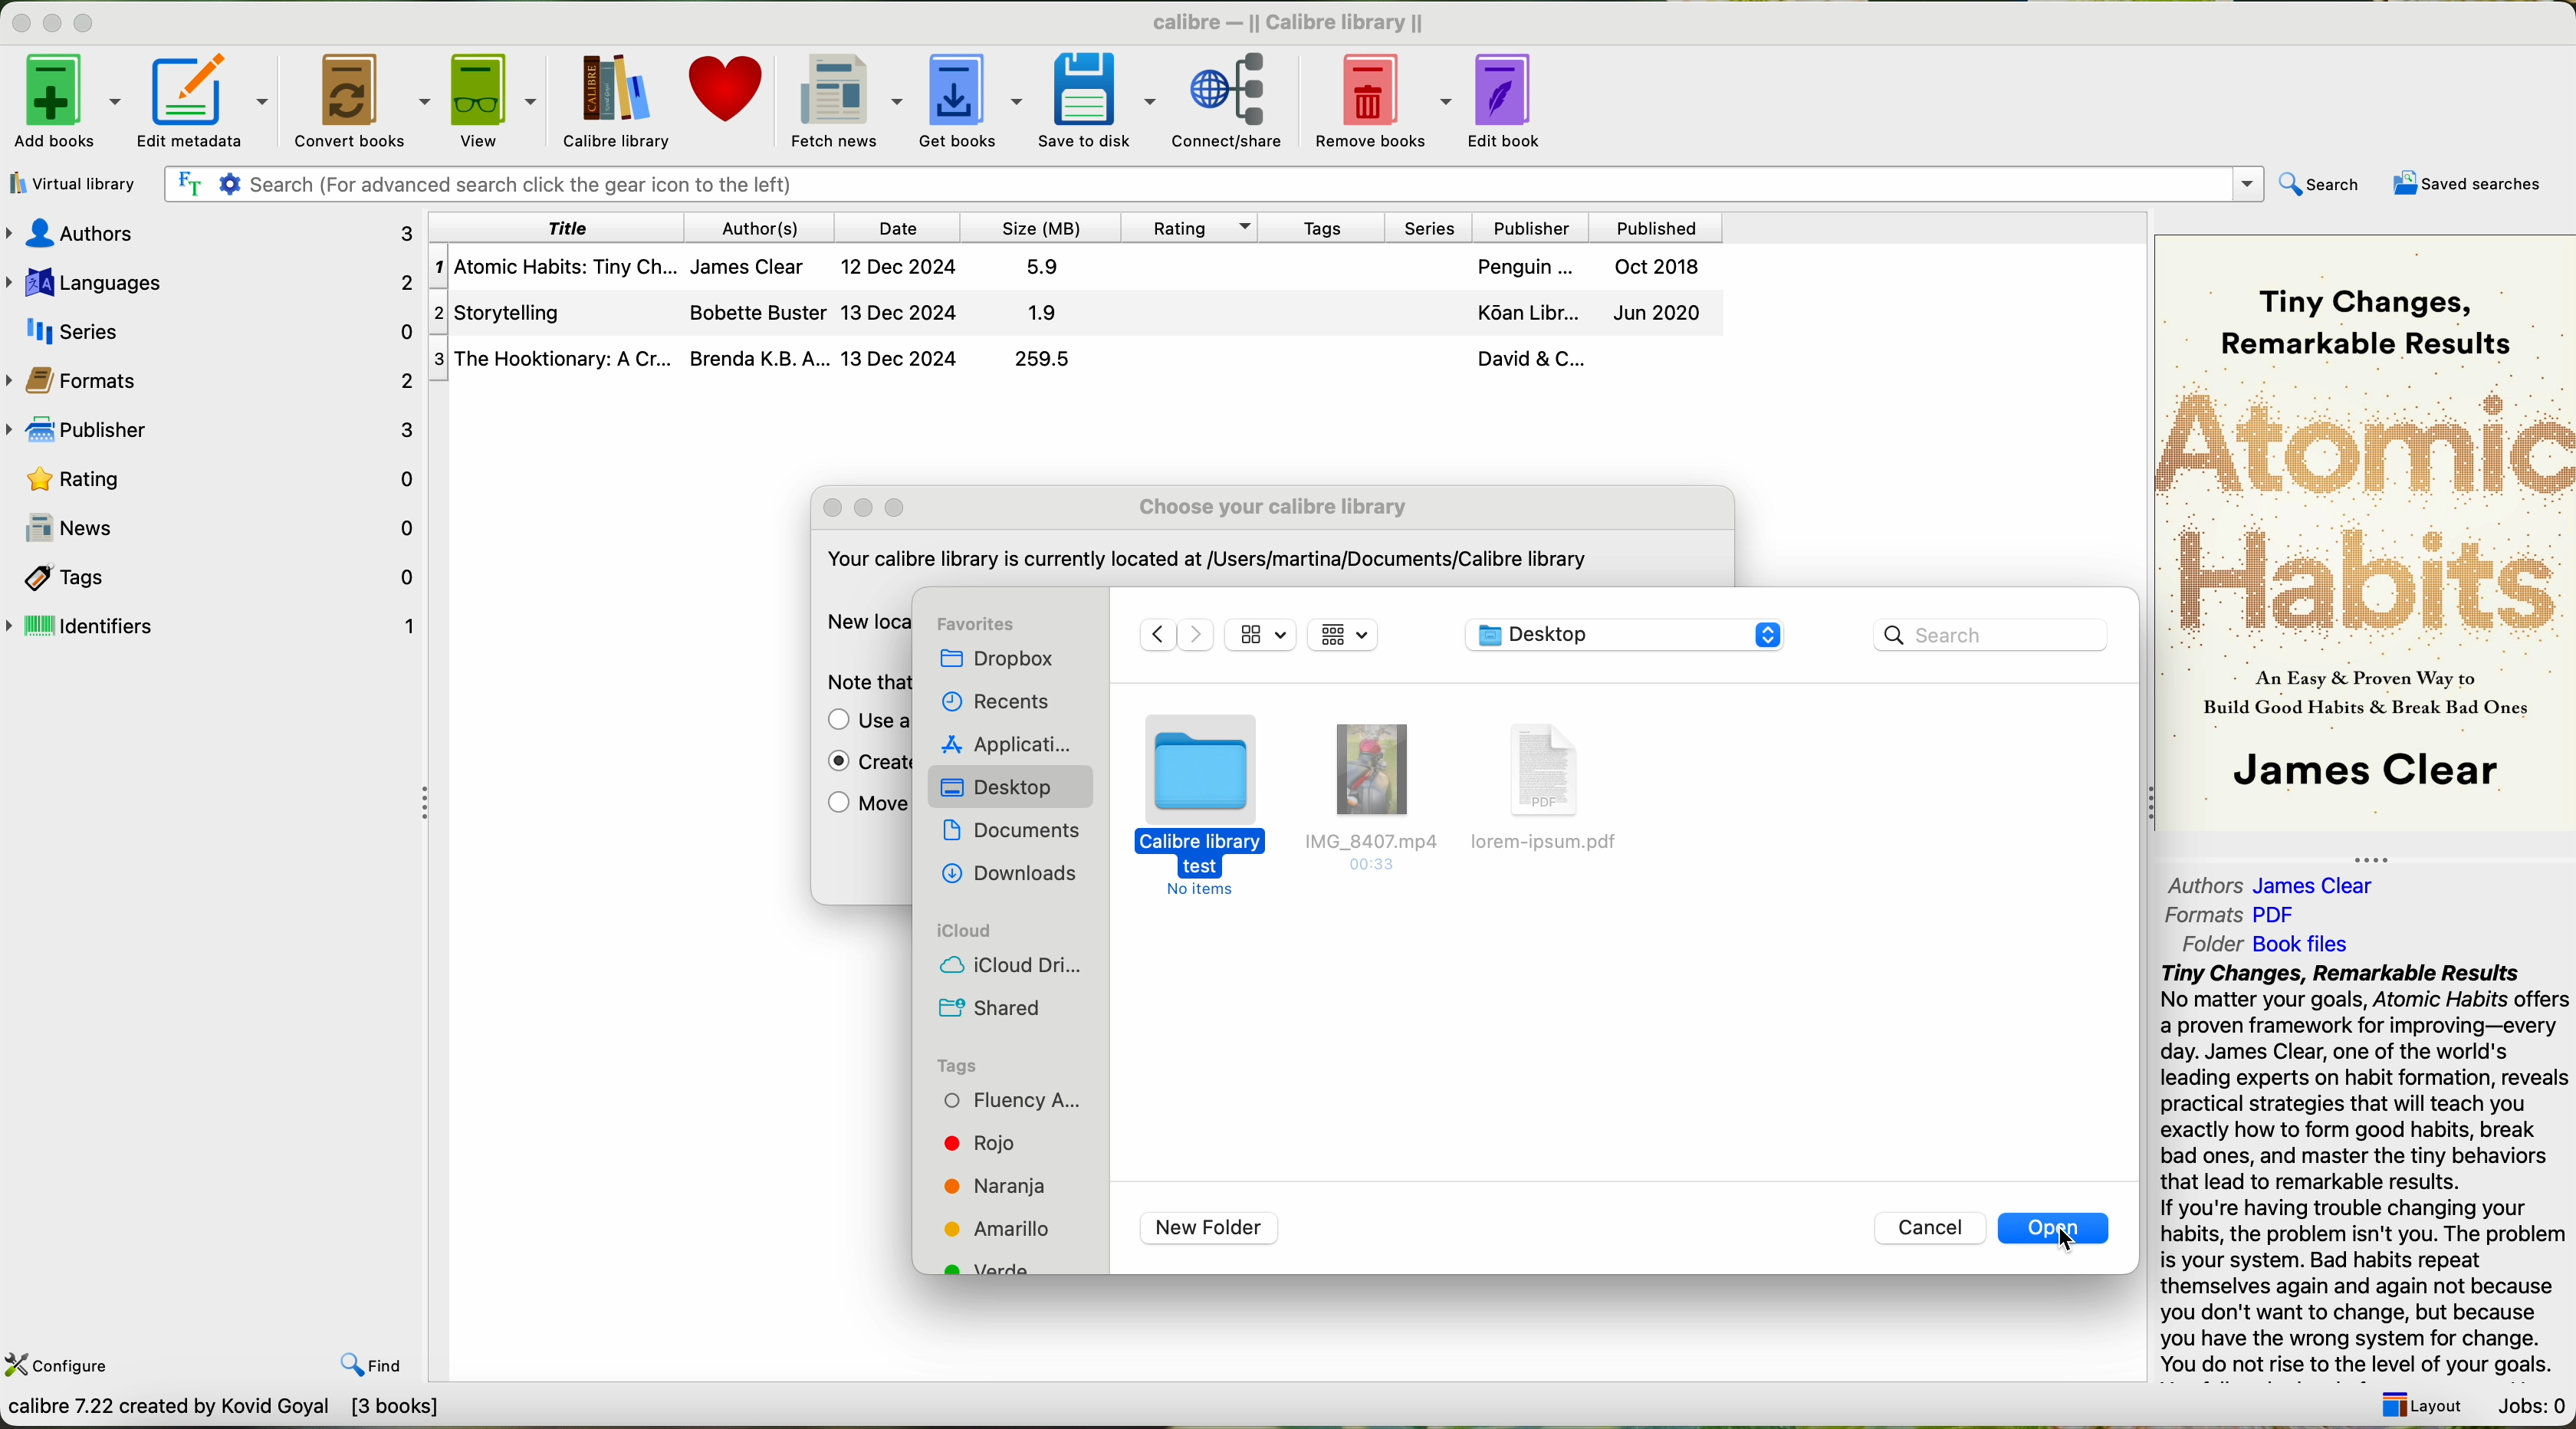 The height and width of the screenshot is (1429, 2576). What do you see at coordinates (898, 227) in the screenshot?
I see `date` at bounding box center [898, 227].